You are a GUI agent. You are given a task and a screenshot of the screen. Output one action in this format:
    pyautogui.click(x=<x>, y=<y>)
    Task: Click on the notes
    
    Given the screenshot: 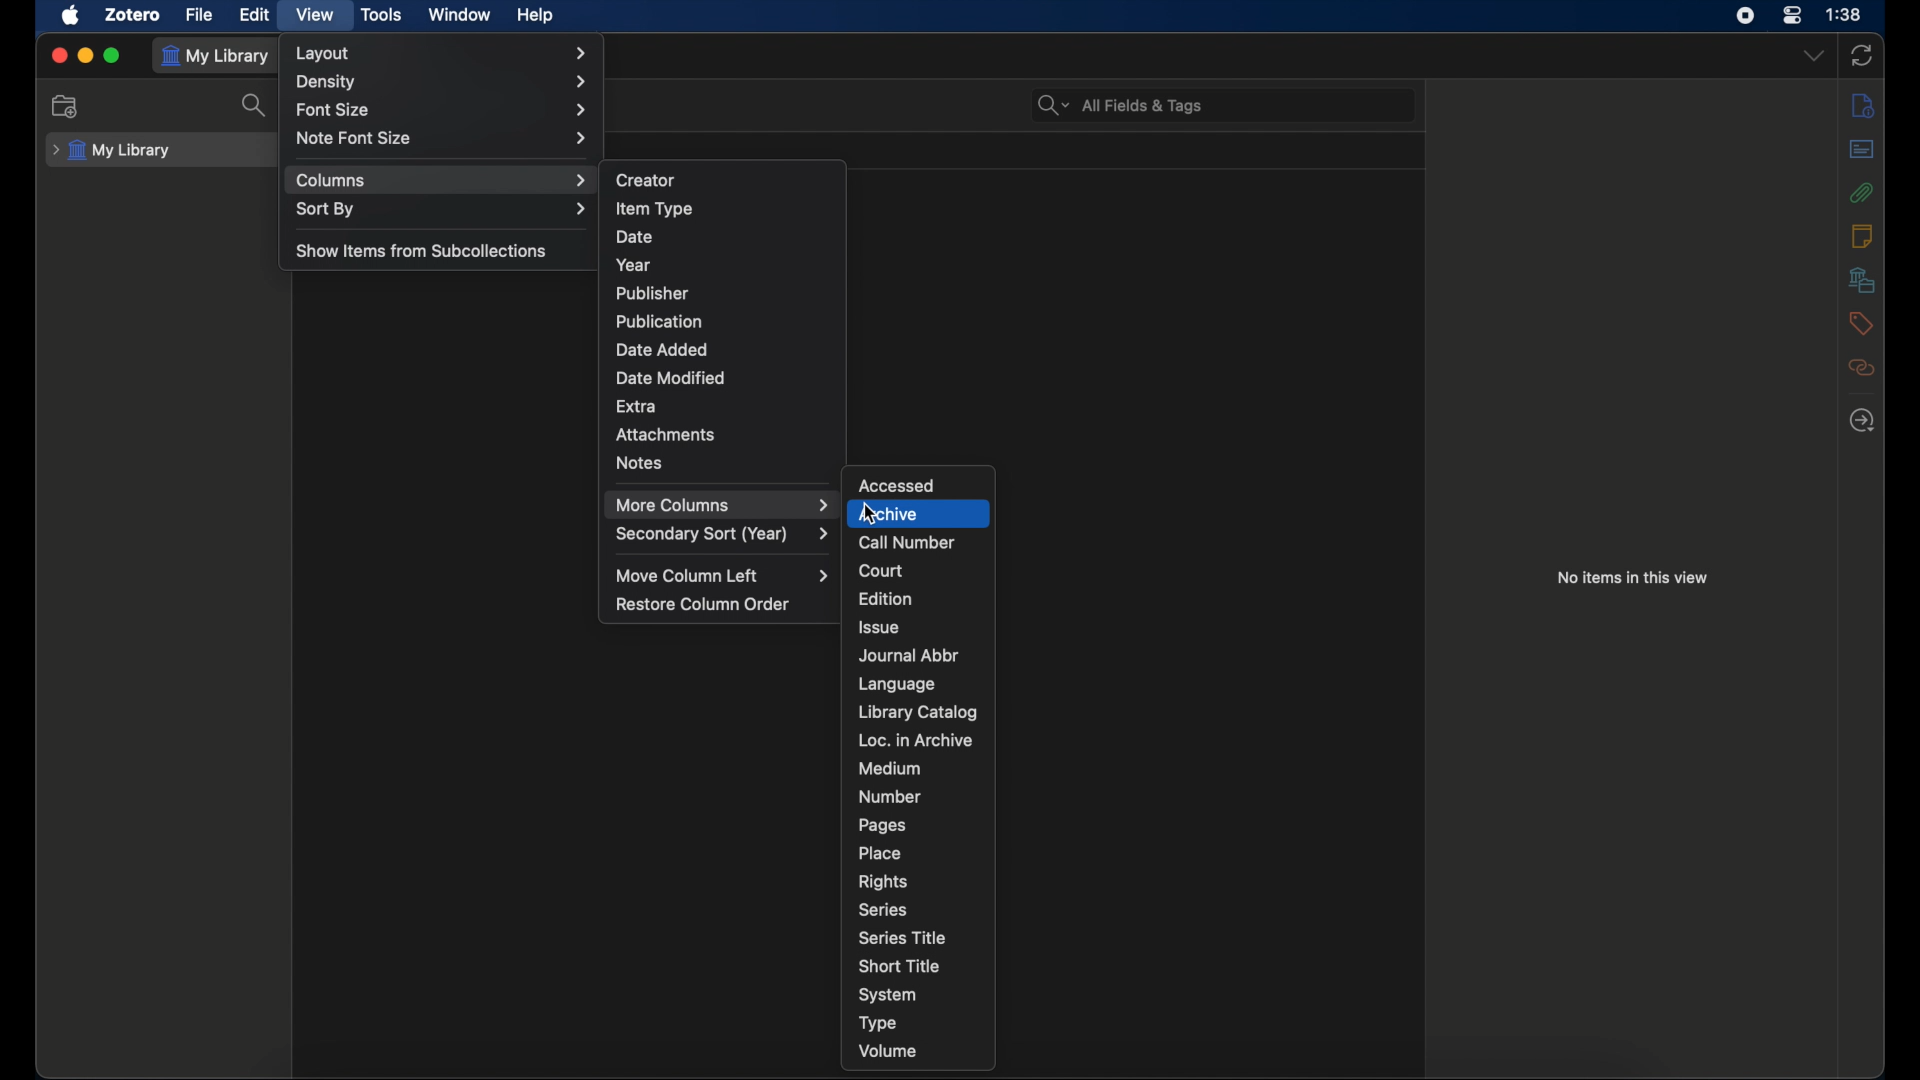 What is the action you would take?
    pyautogui.click(x=1861, y=236)
    